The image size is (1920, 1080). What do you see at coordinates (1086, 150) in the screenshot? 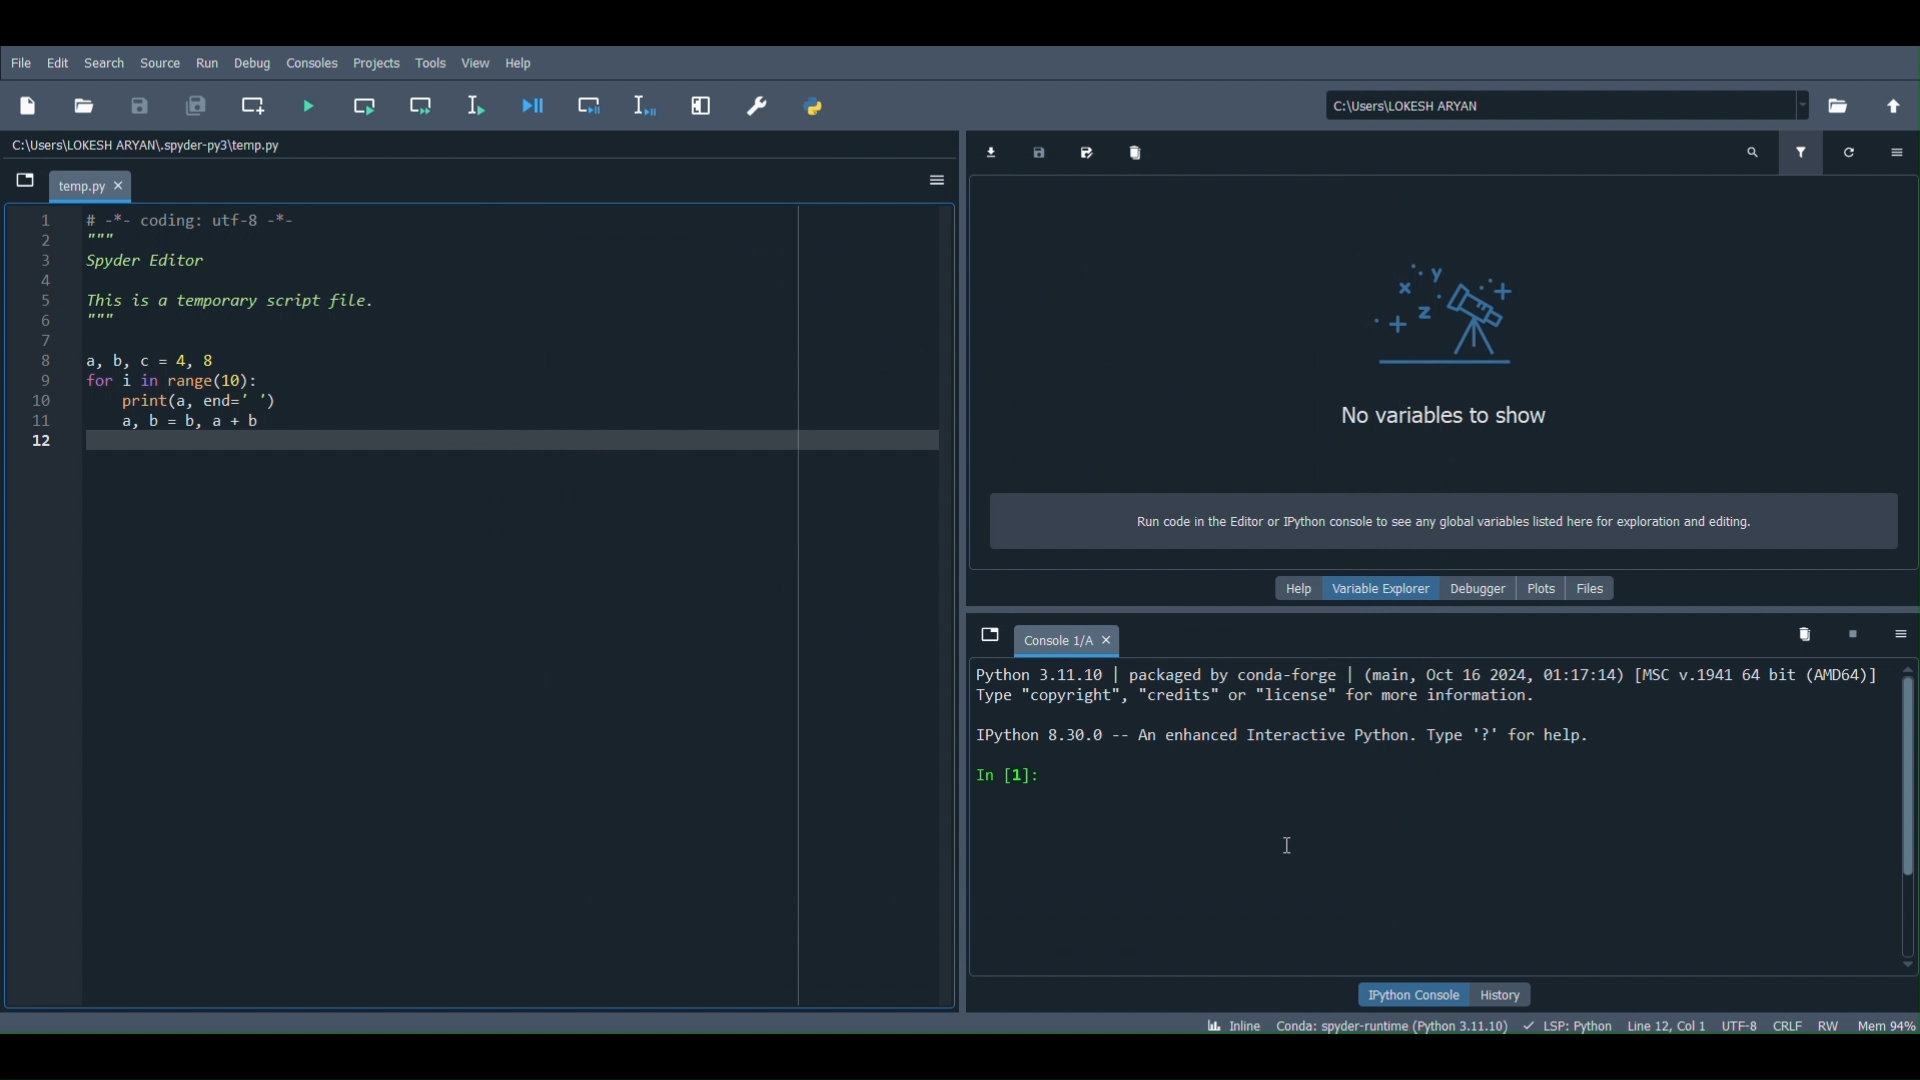
I see `Save data as` at bounding box center [1086, 150].